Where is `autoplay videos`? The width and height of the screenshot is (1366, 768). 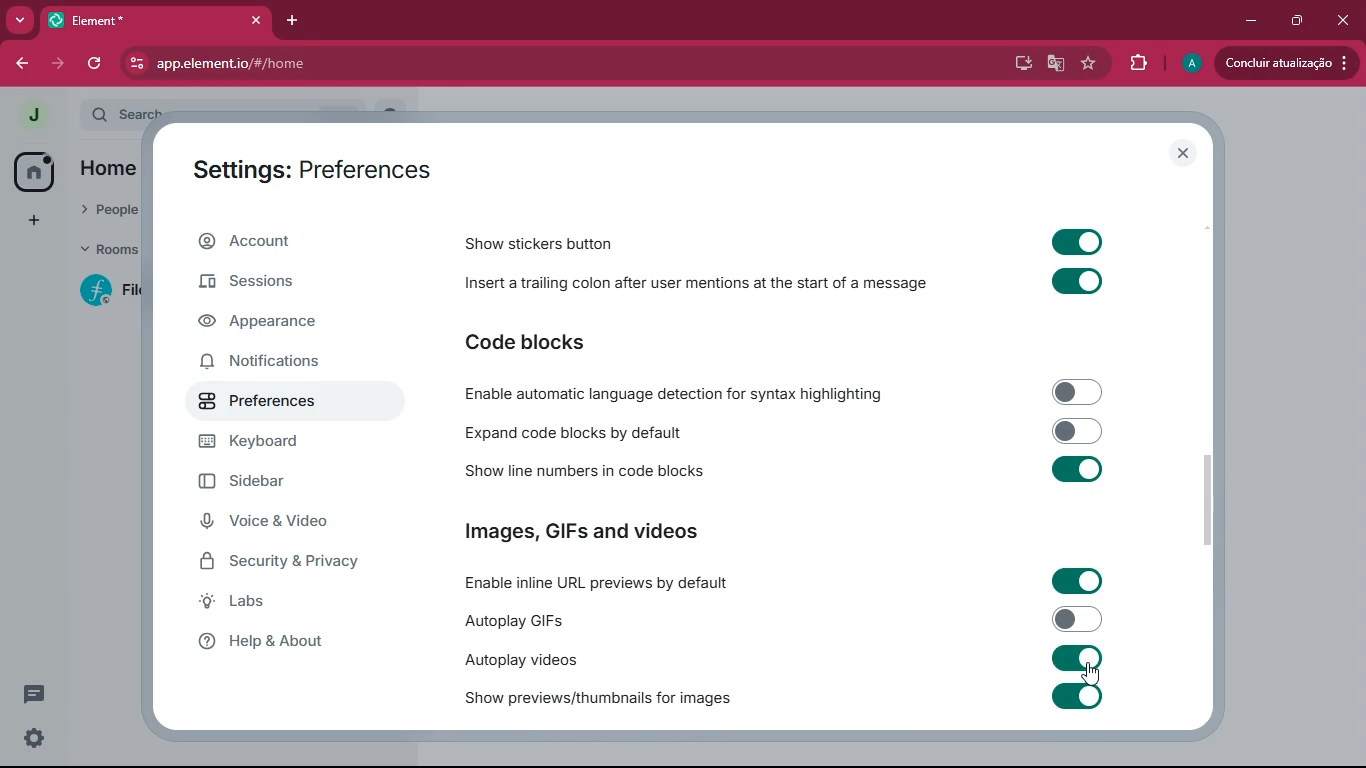 autoplay videos is located at coordinates (518, 659).